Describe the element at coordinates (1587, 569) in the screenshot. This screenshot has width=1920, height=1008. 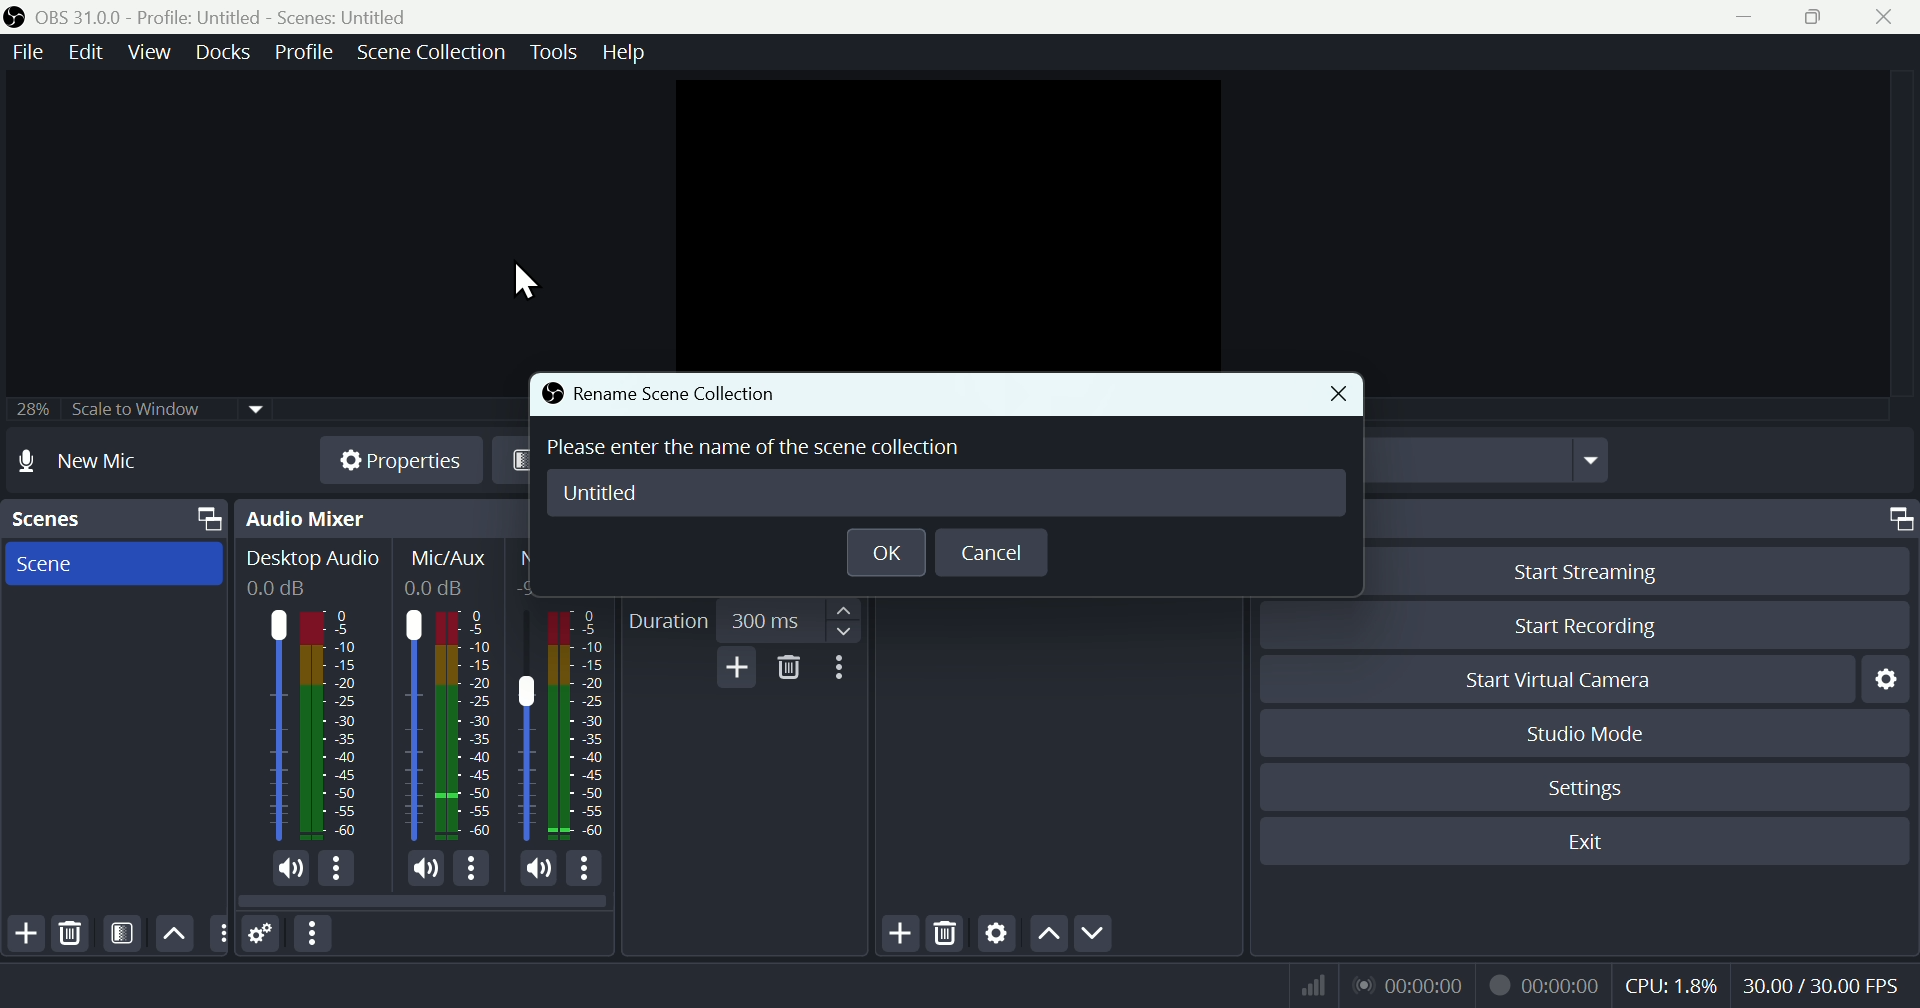
I see `Start streaming` at that location.